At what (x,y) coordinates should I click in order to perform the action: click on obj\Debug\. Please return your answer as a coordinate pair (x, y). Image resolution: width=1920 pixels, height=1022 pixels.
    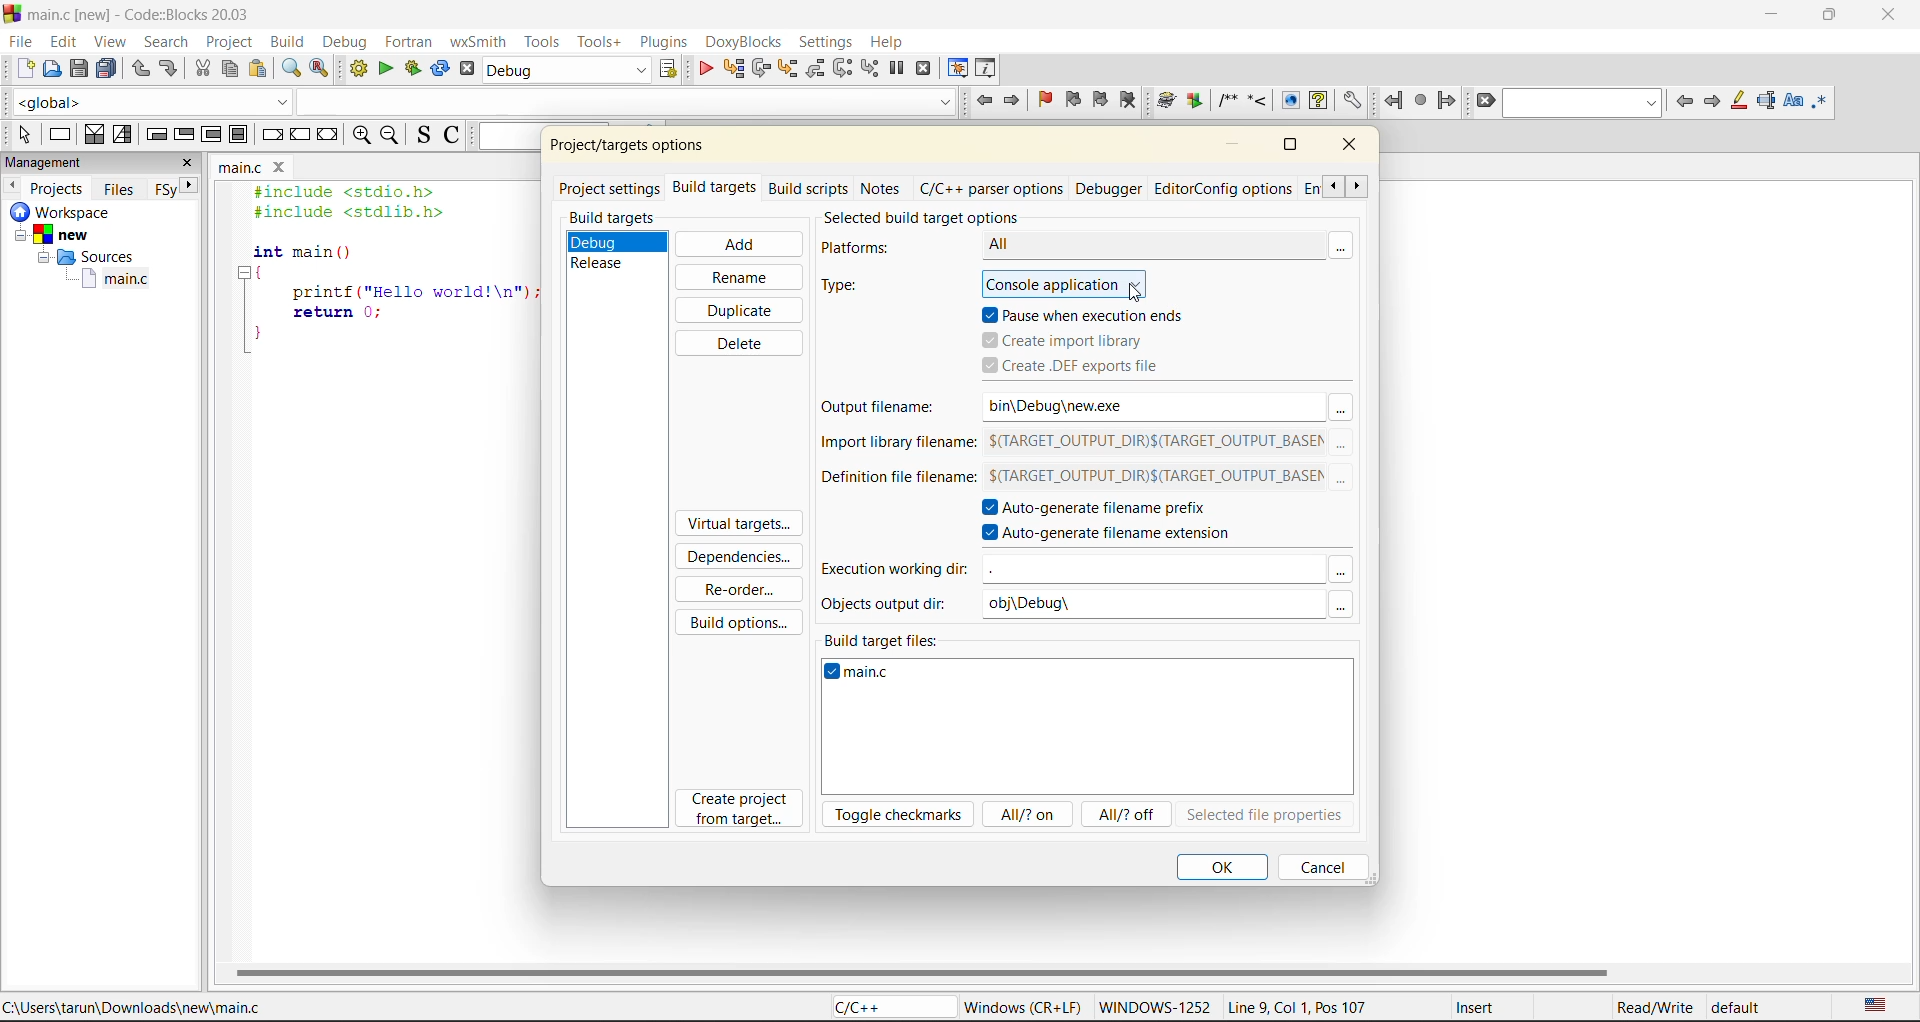
    Looking at the image, I should click on (1149, 604).